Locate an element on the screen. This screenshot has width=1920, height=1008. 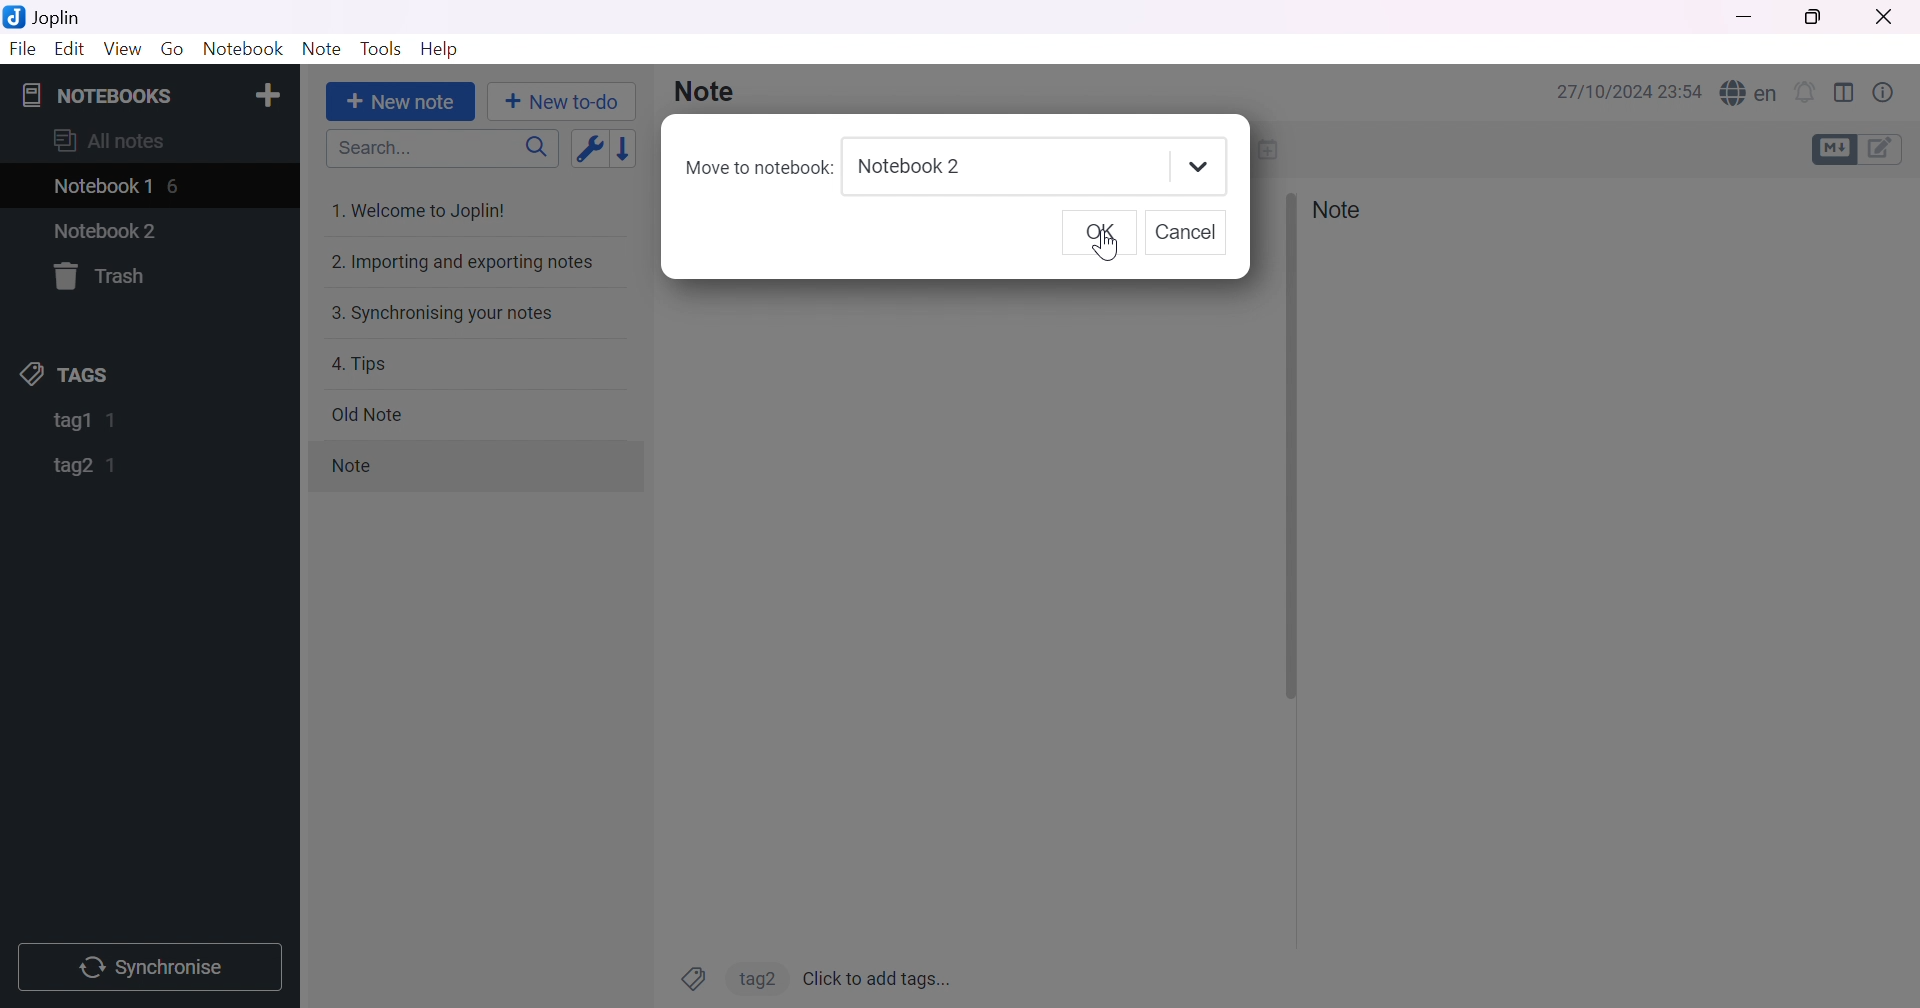
27/10/2024 23:54 is located at coordinates (1630, 92).